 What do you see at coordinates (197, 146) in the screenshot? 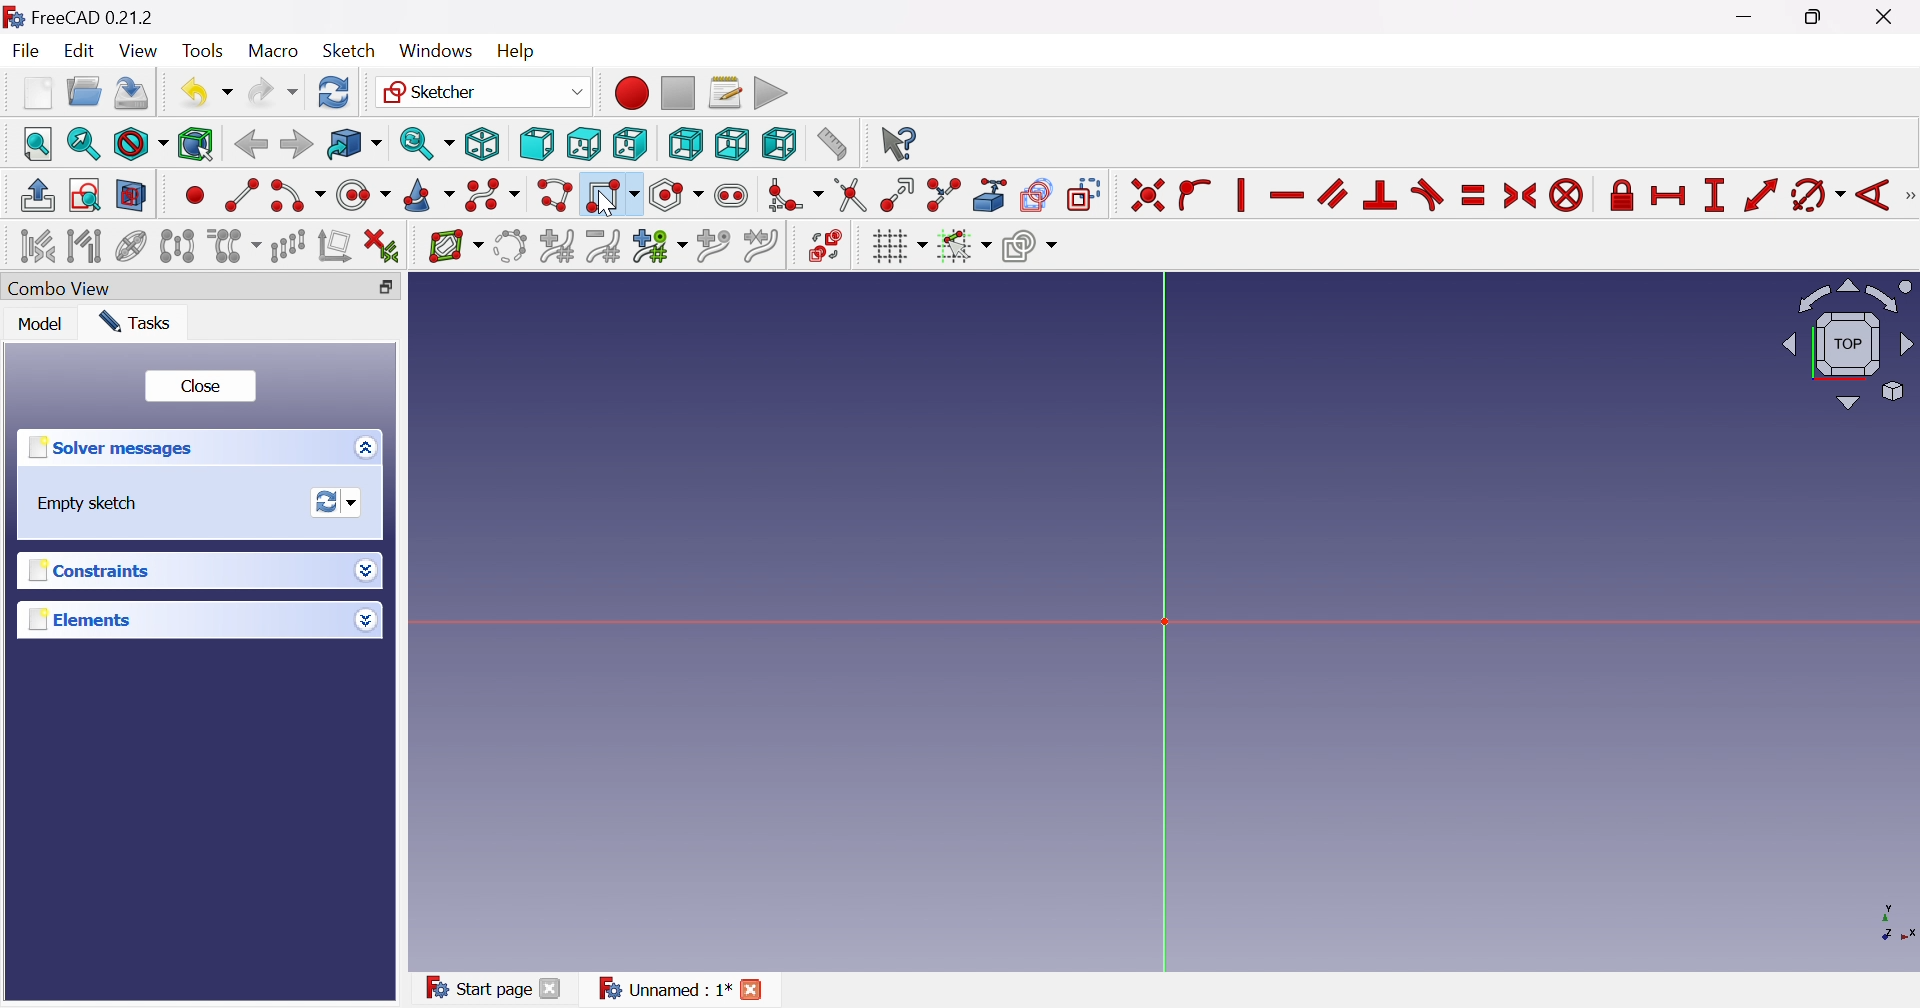
I see `Bounding box` at bounding box center [197, 146].